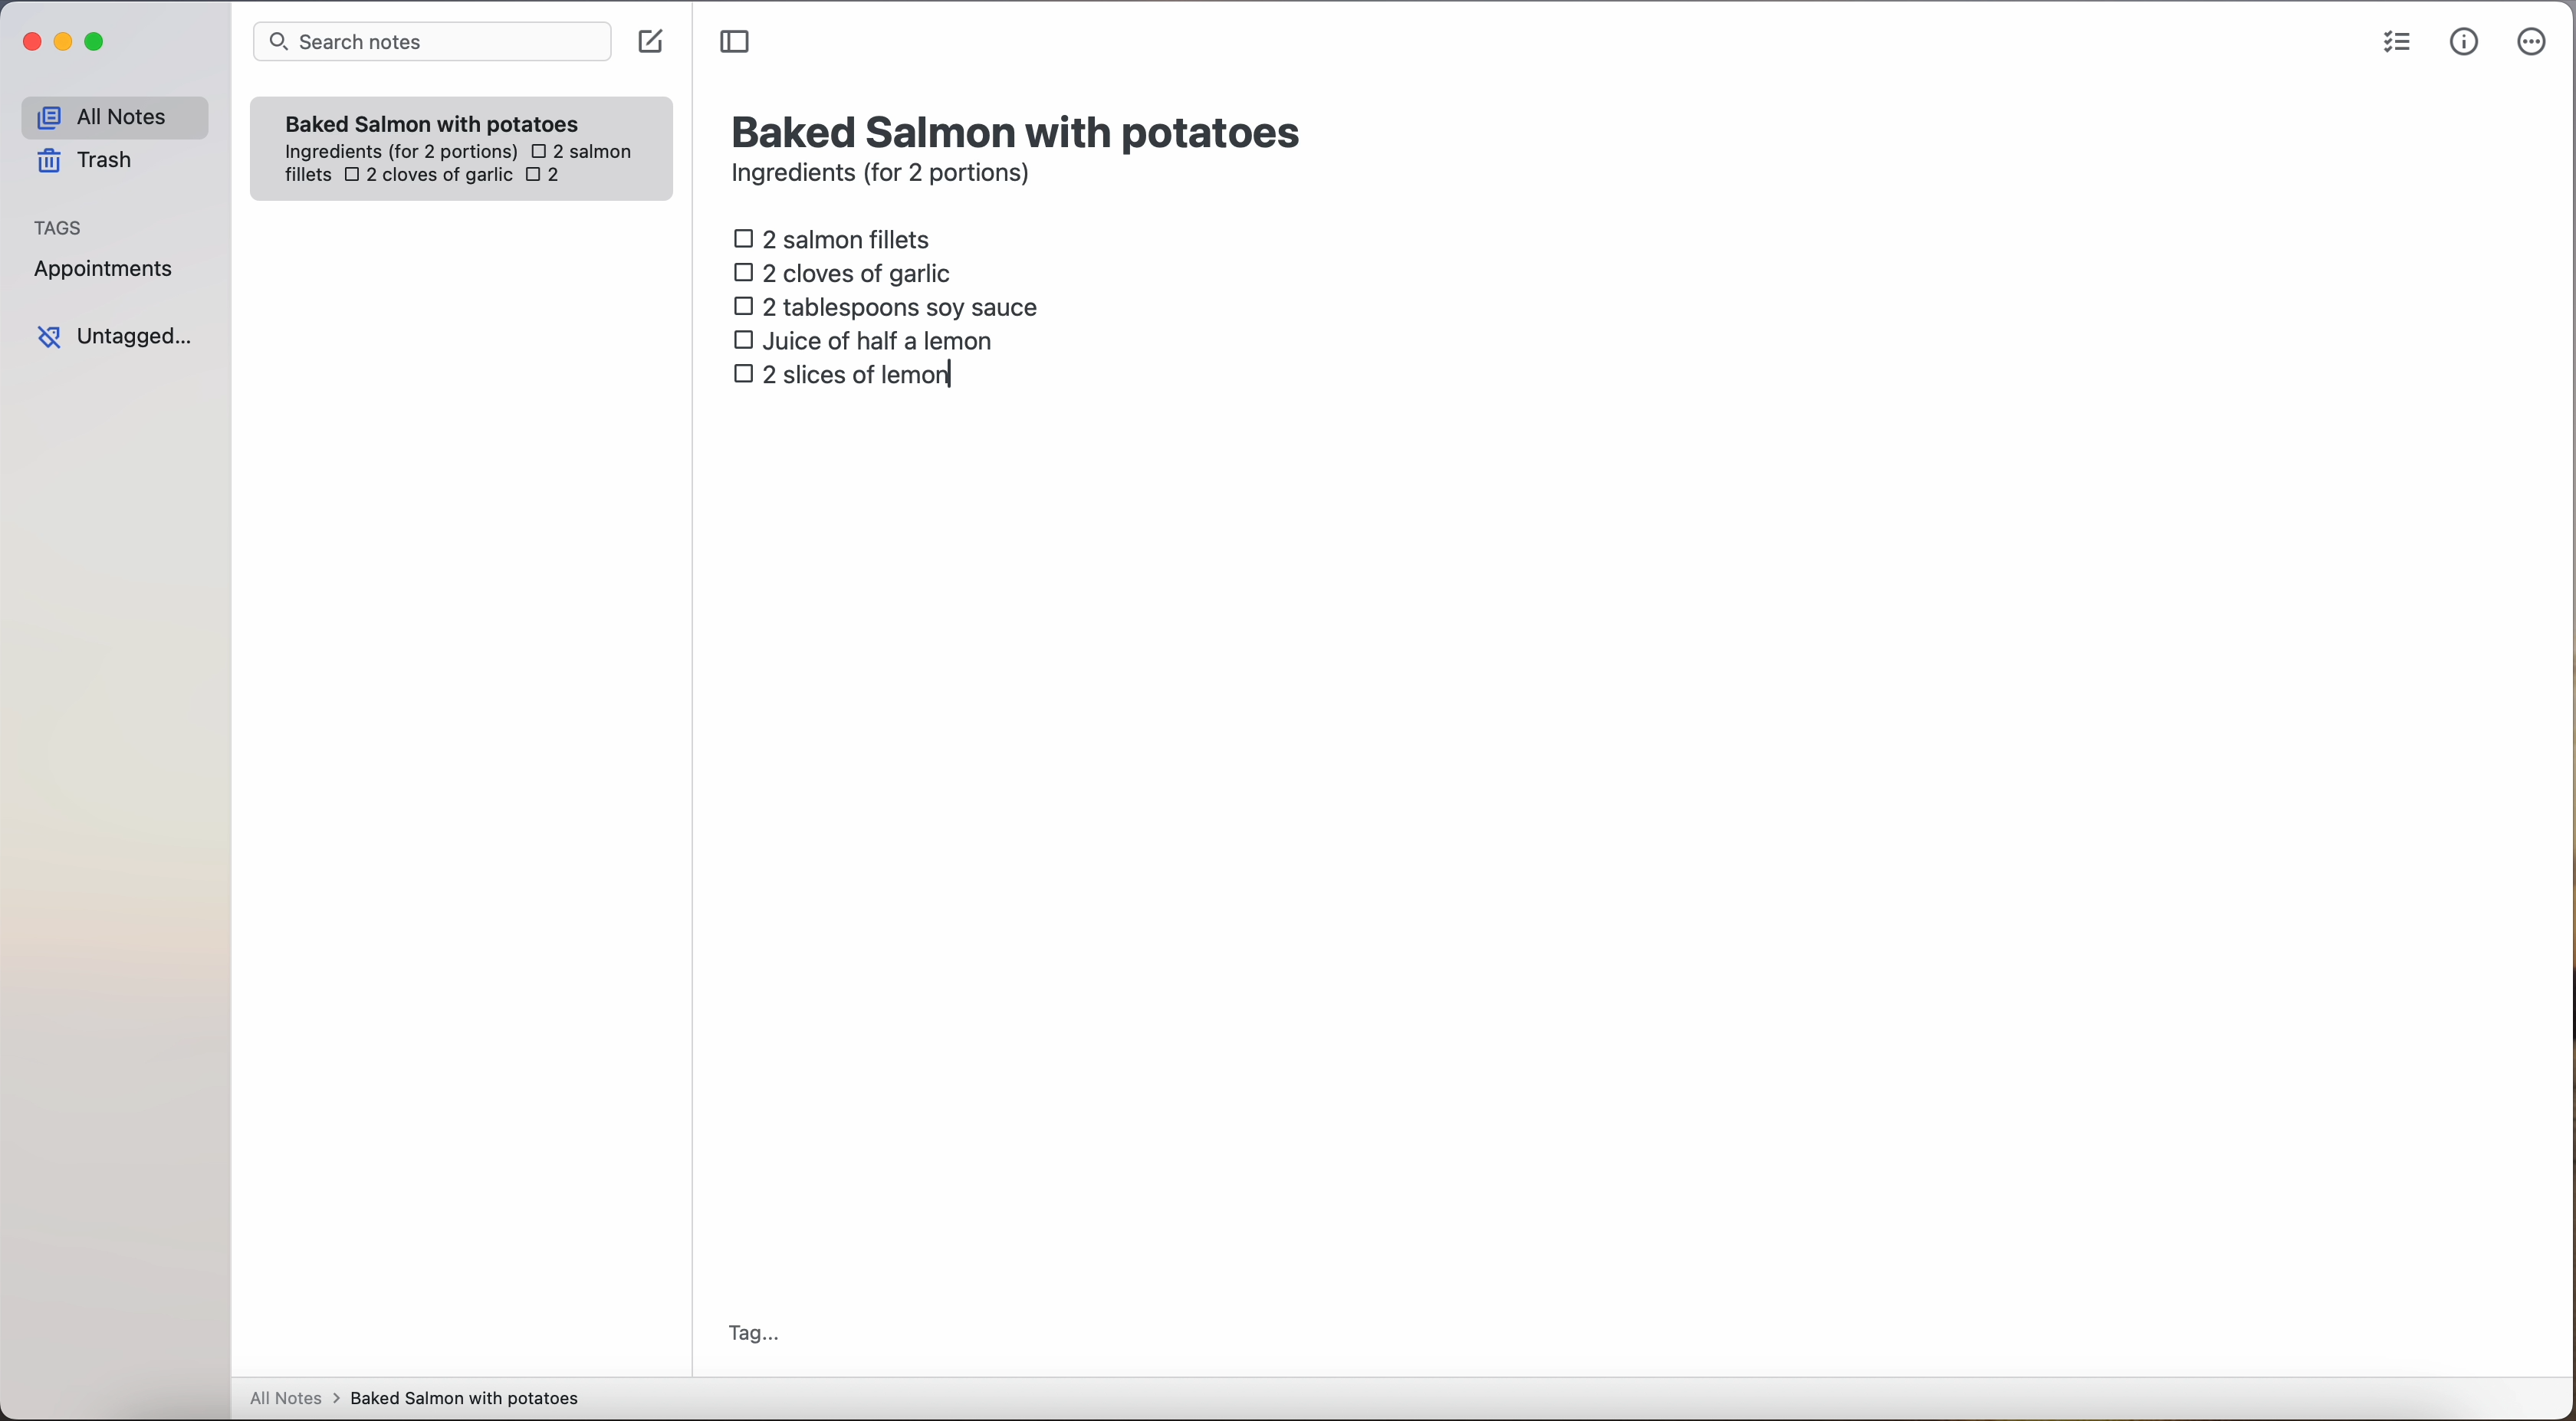  I want to click on check list, so click(2397, 43).